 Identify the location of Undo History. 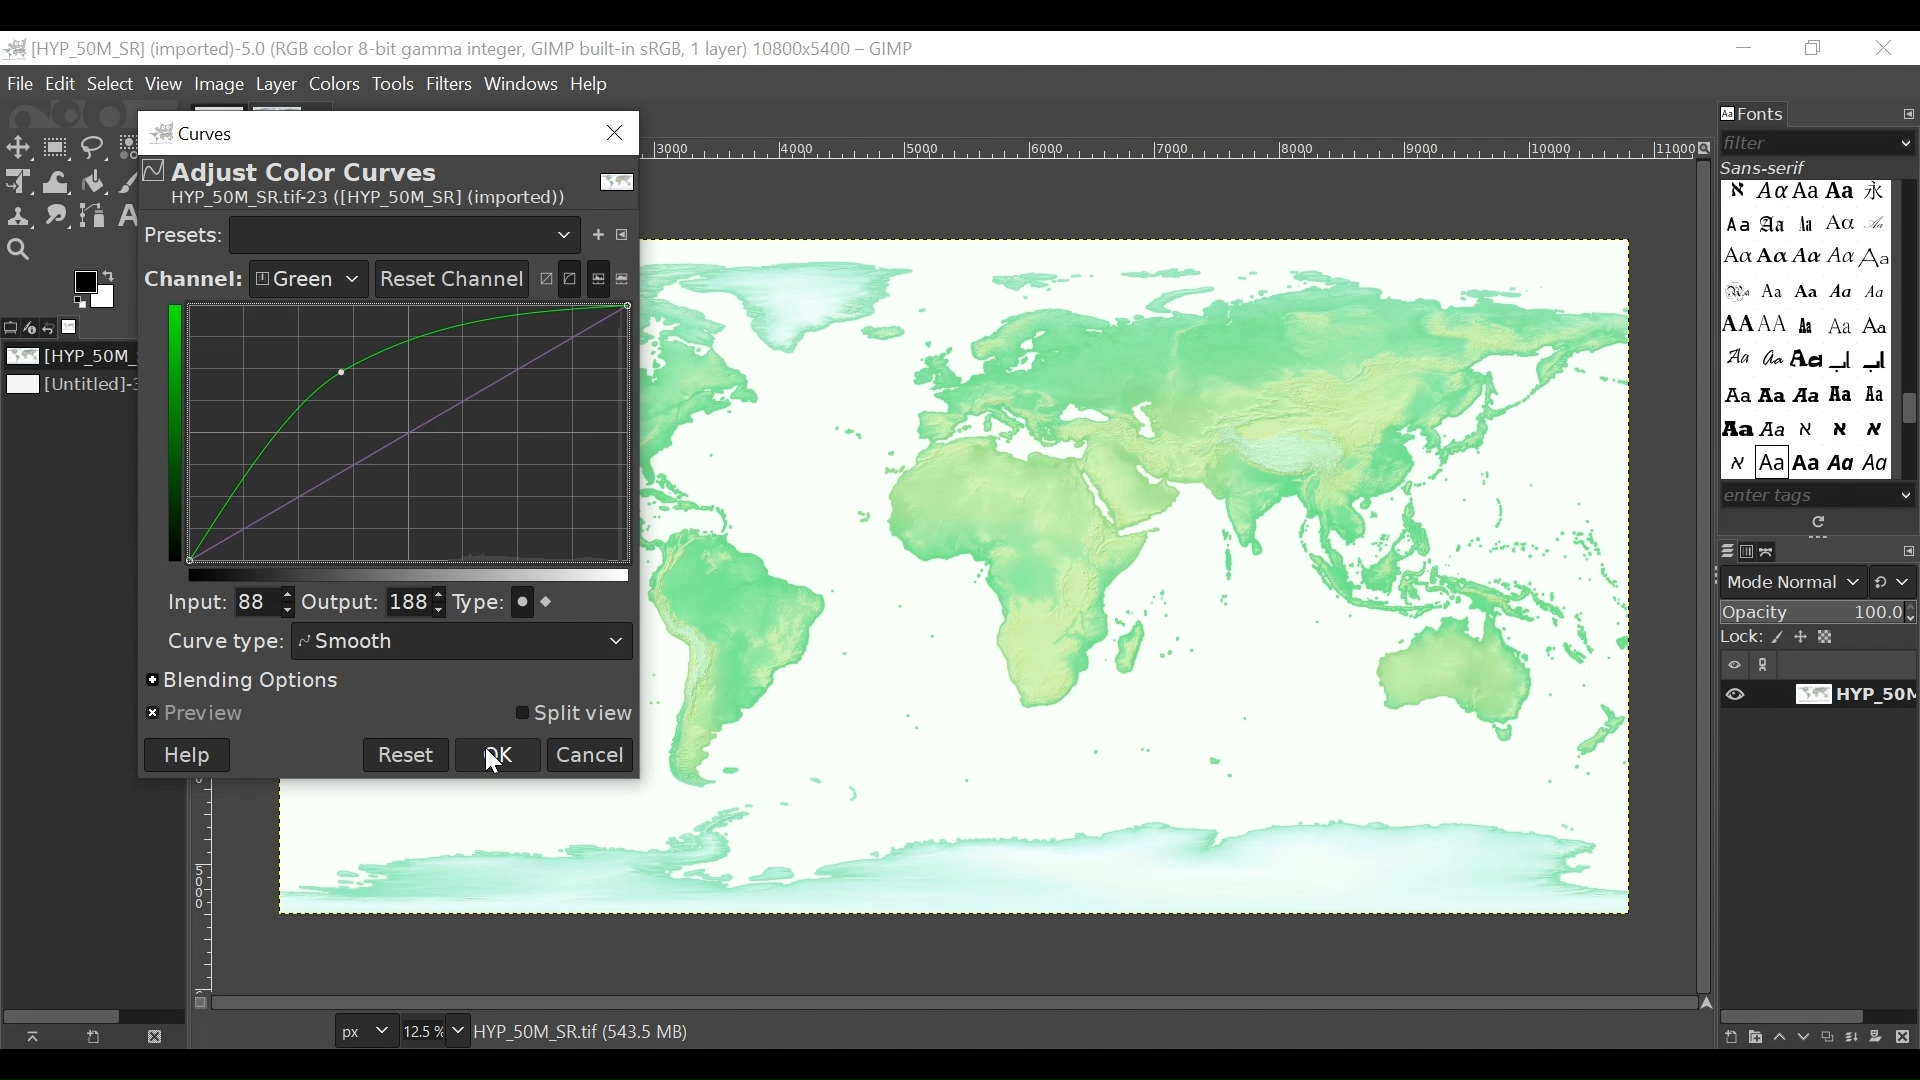
(55, 328).